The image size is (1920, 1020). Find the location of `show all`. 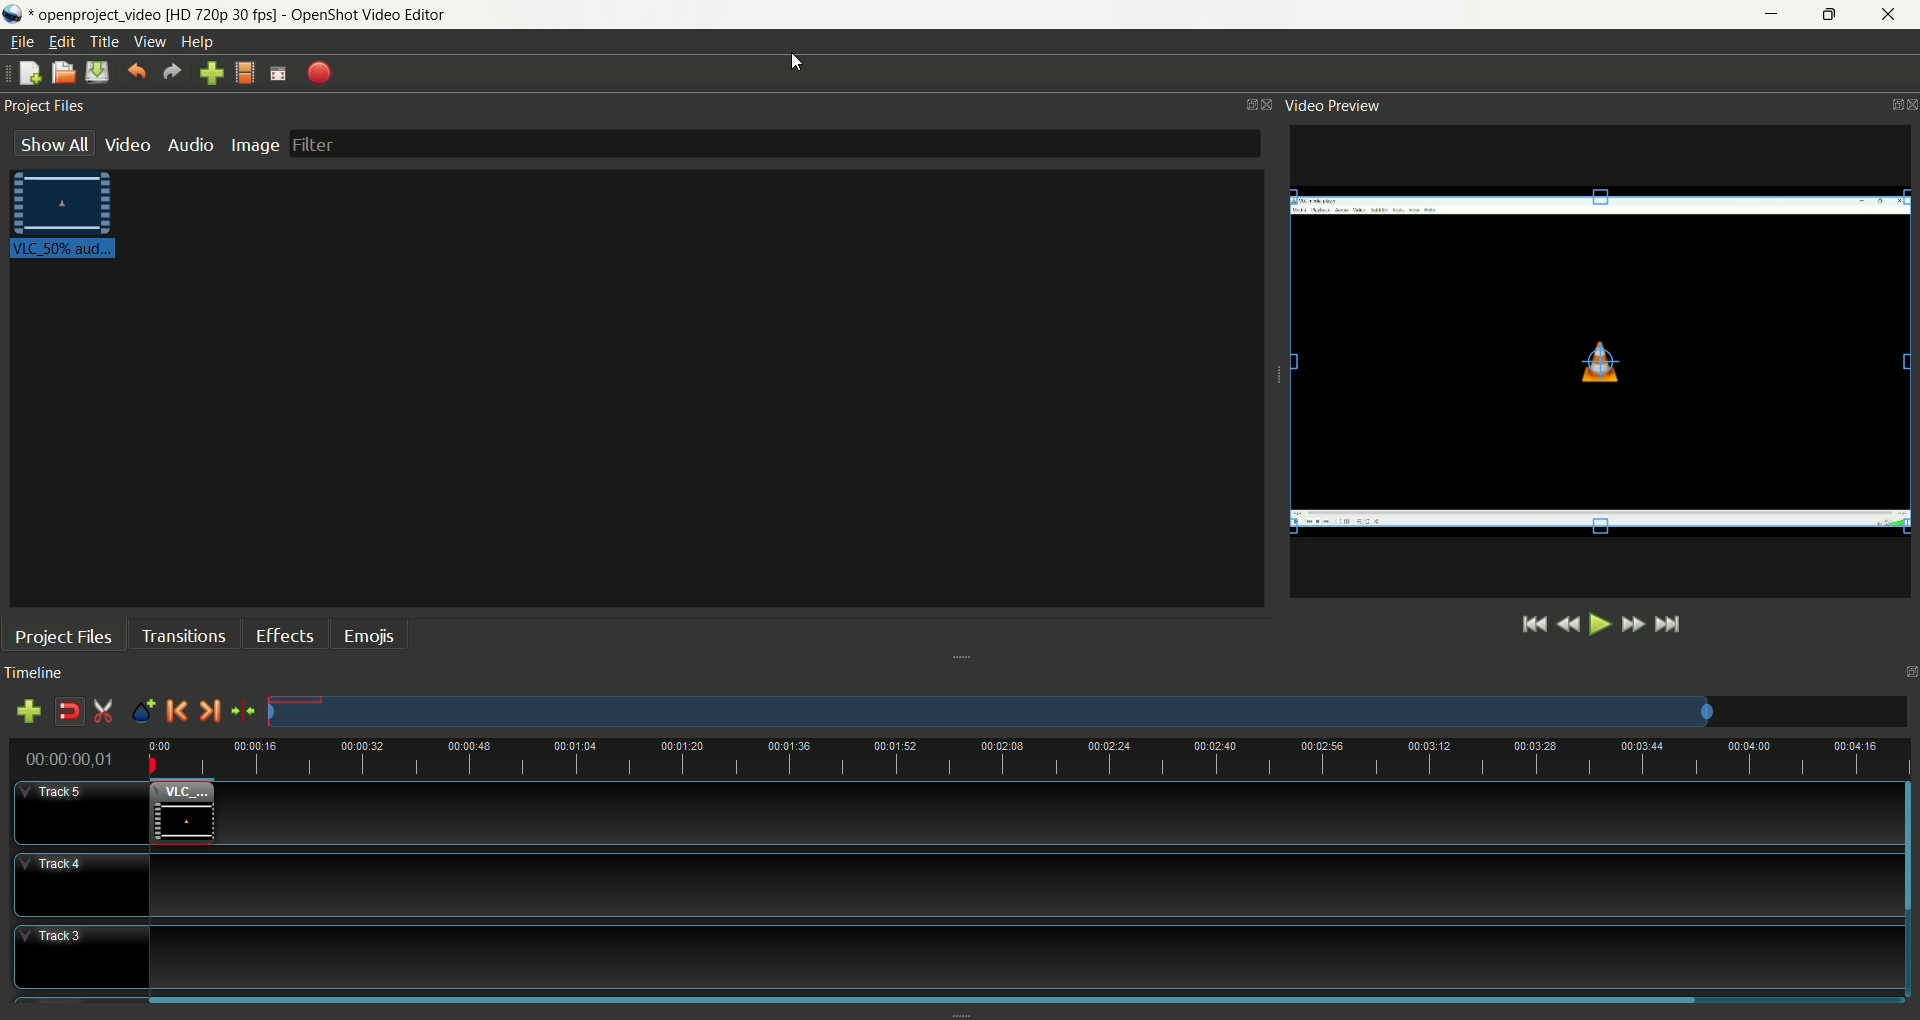

show all is located at coordinates (46, 144).